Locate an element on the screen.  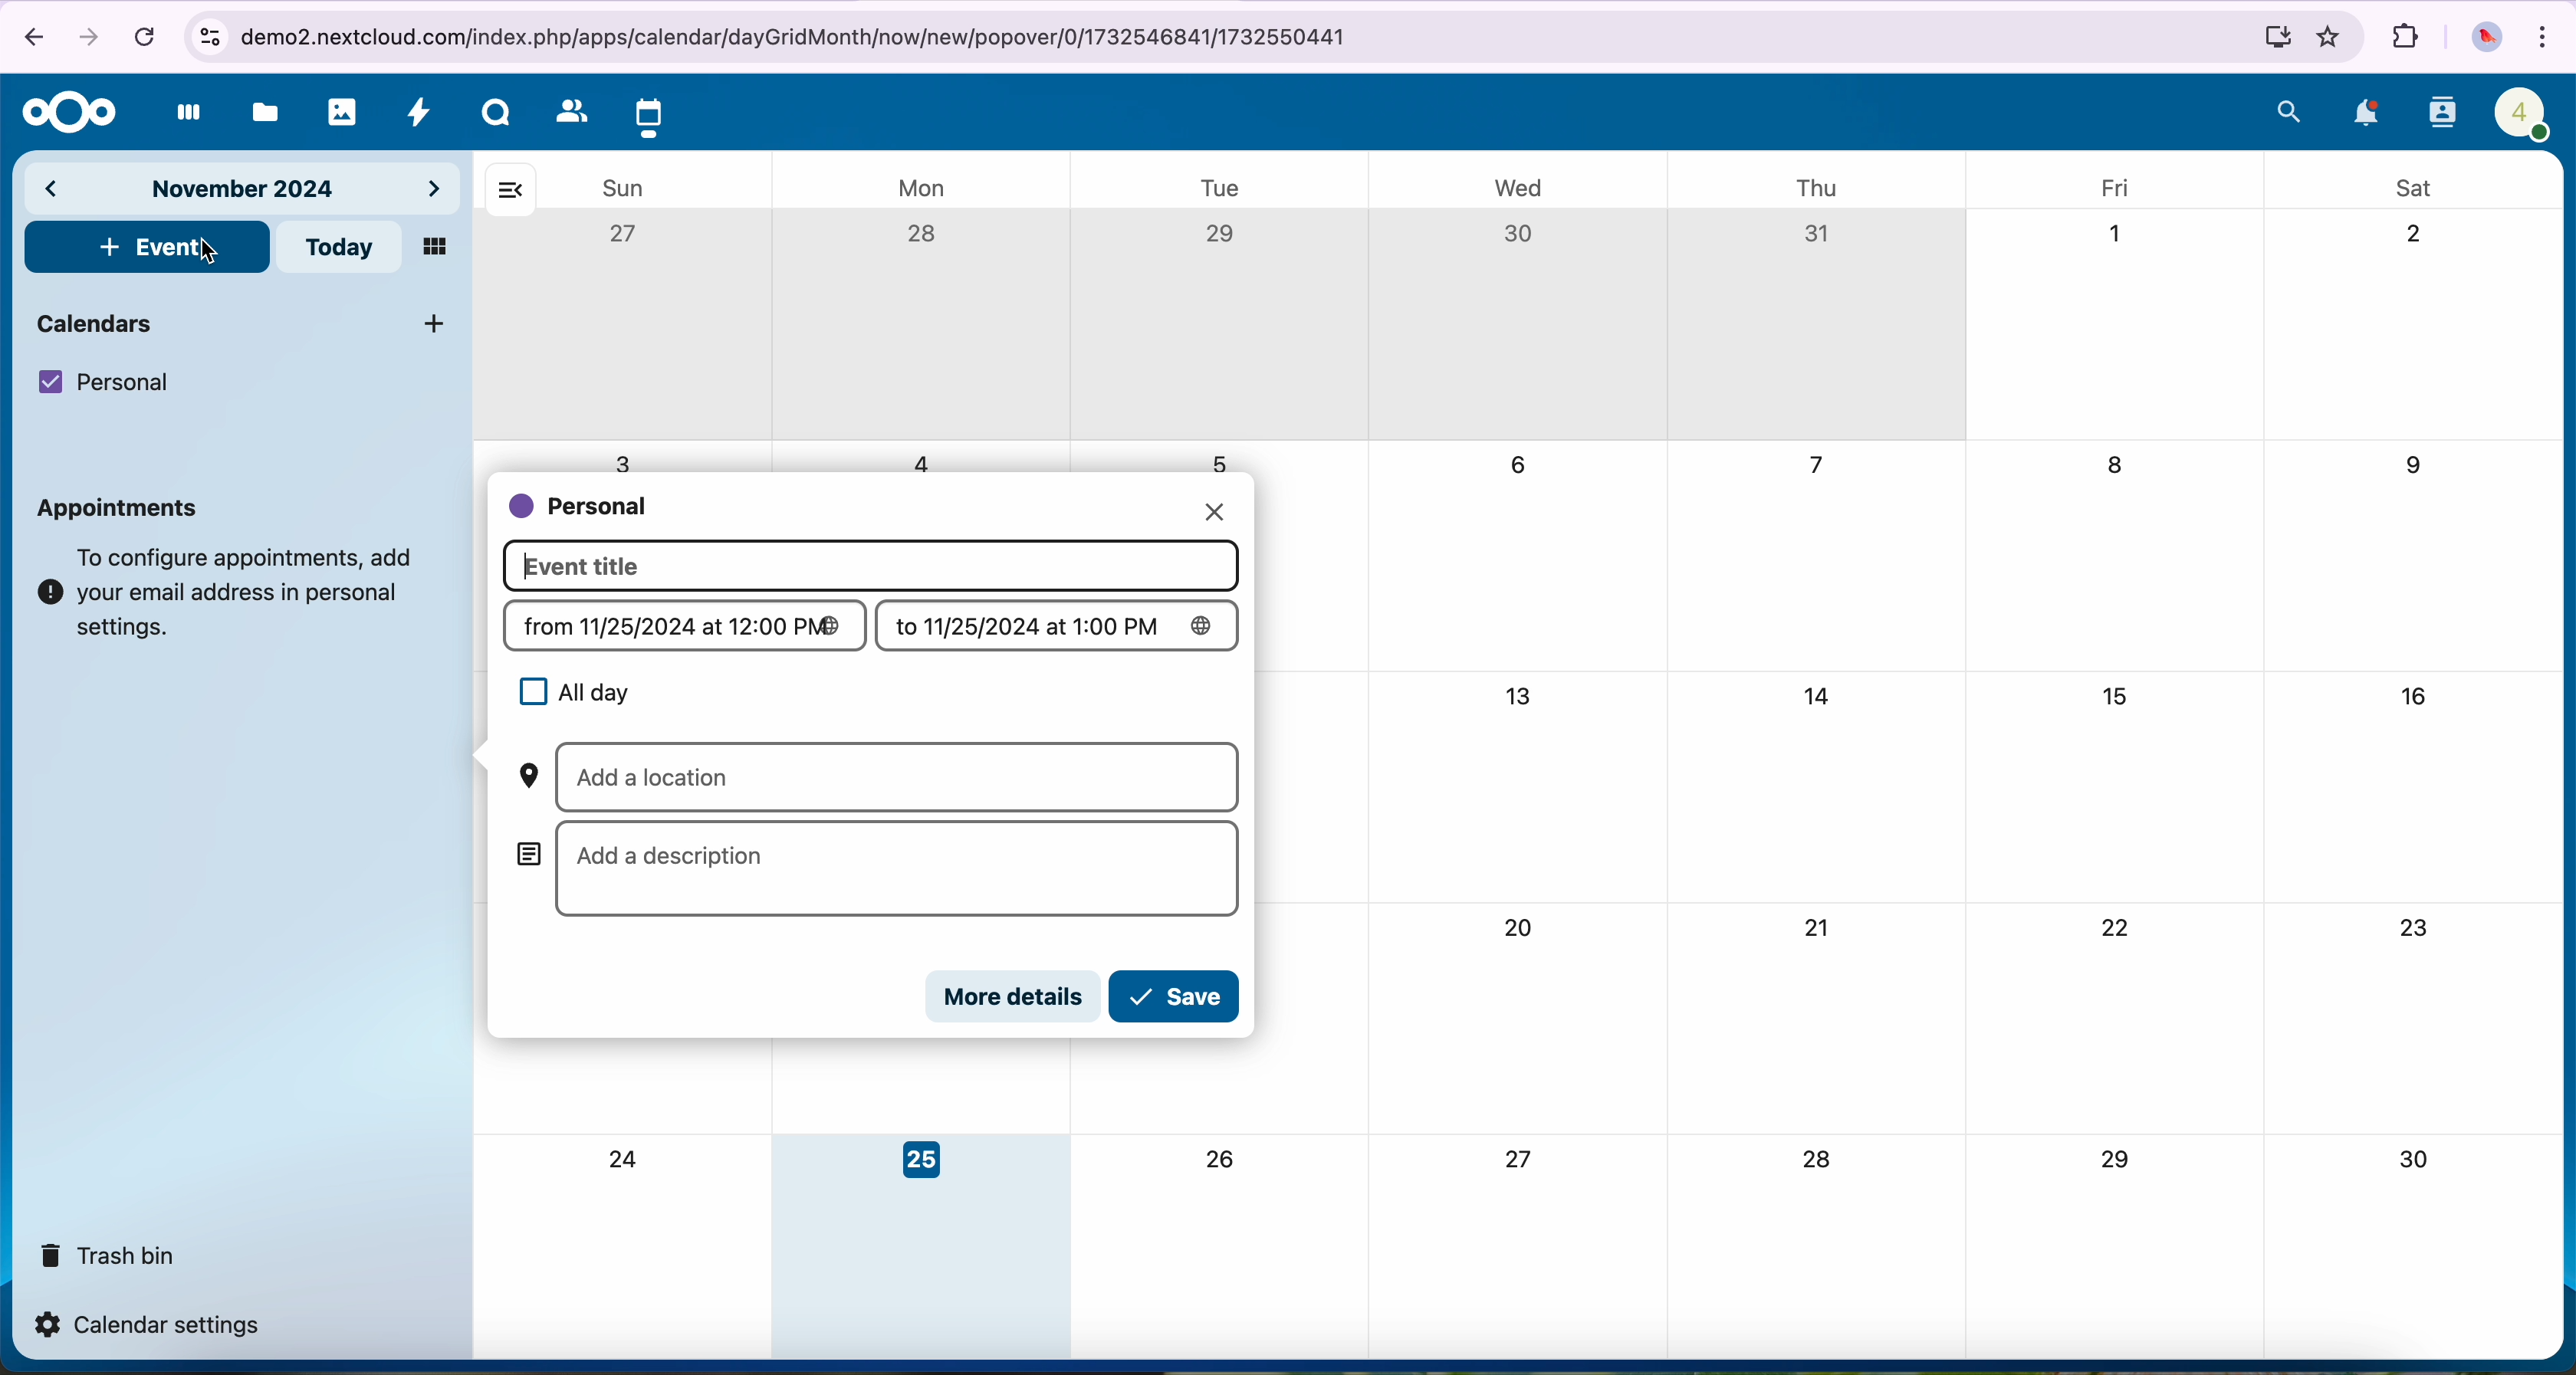
from (date) is located at coordinates (686, 627).